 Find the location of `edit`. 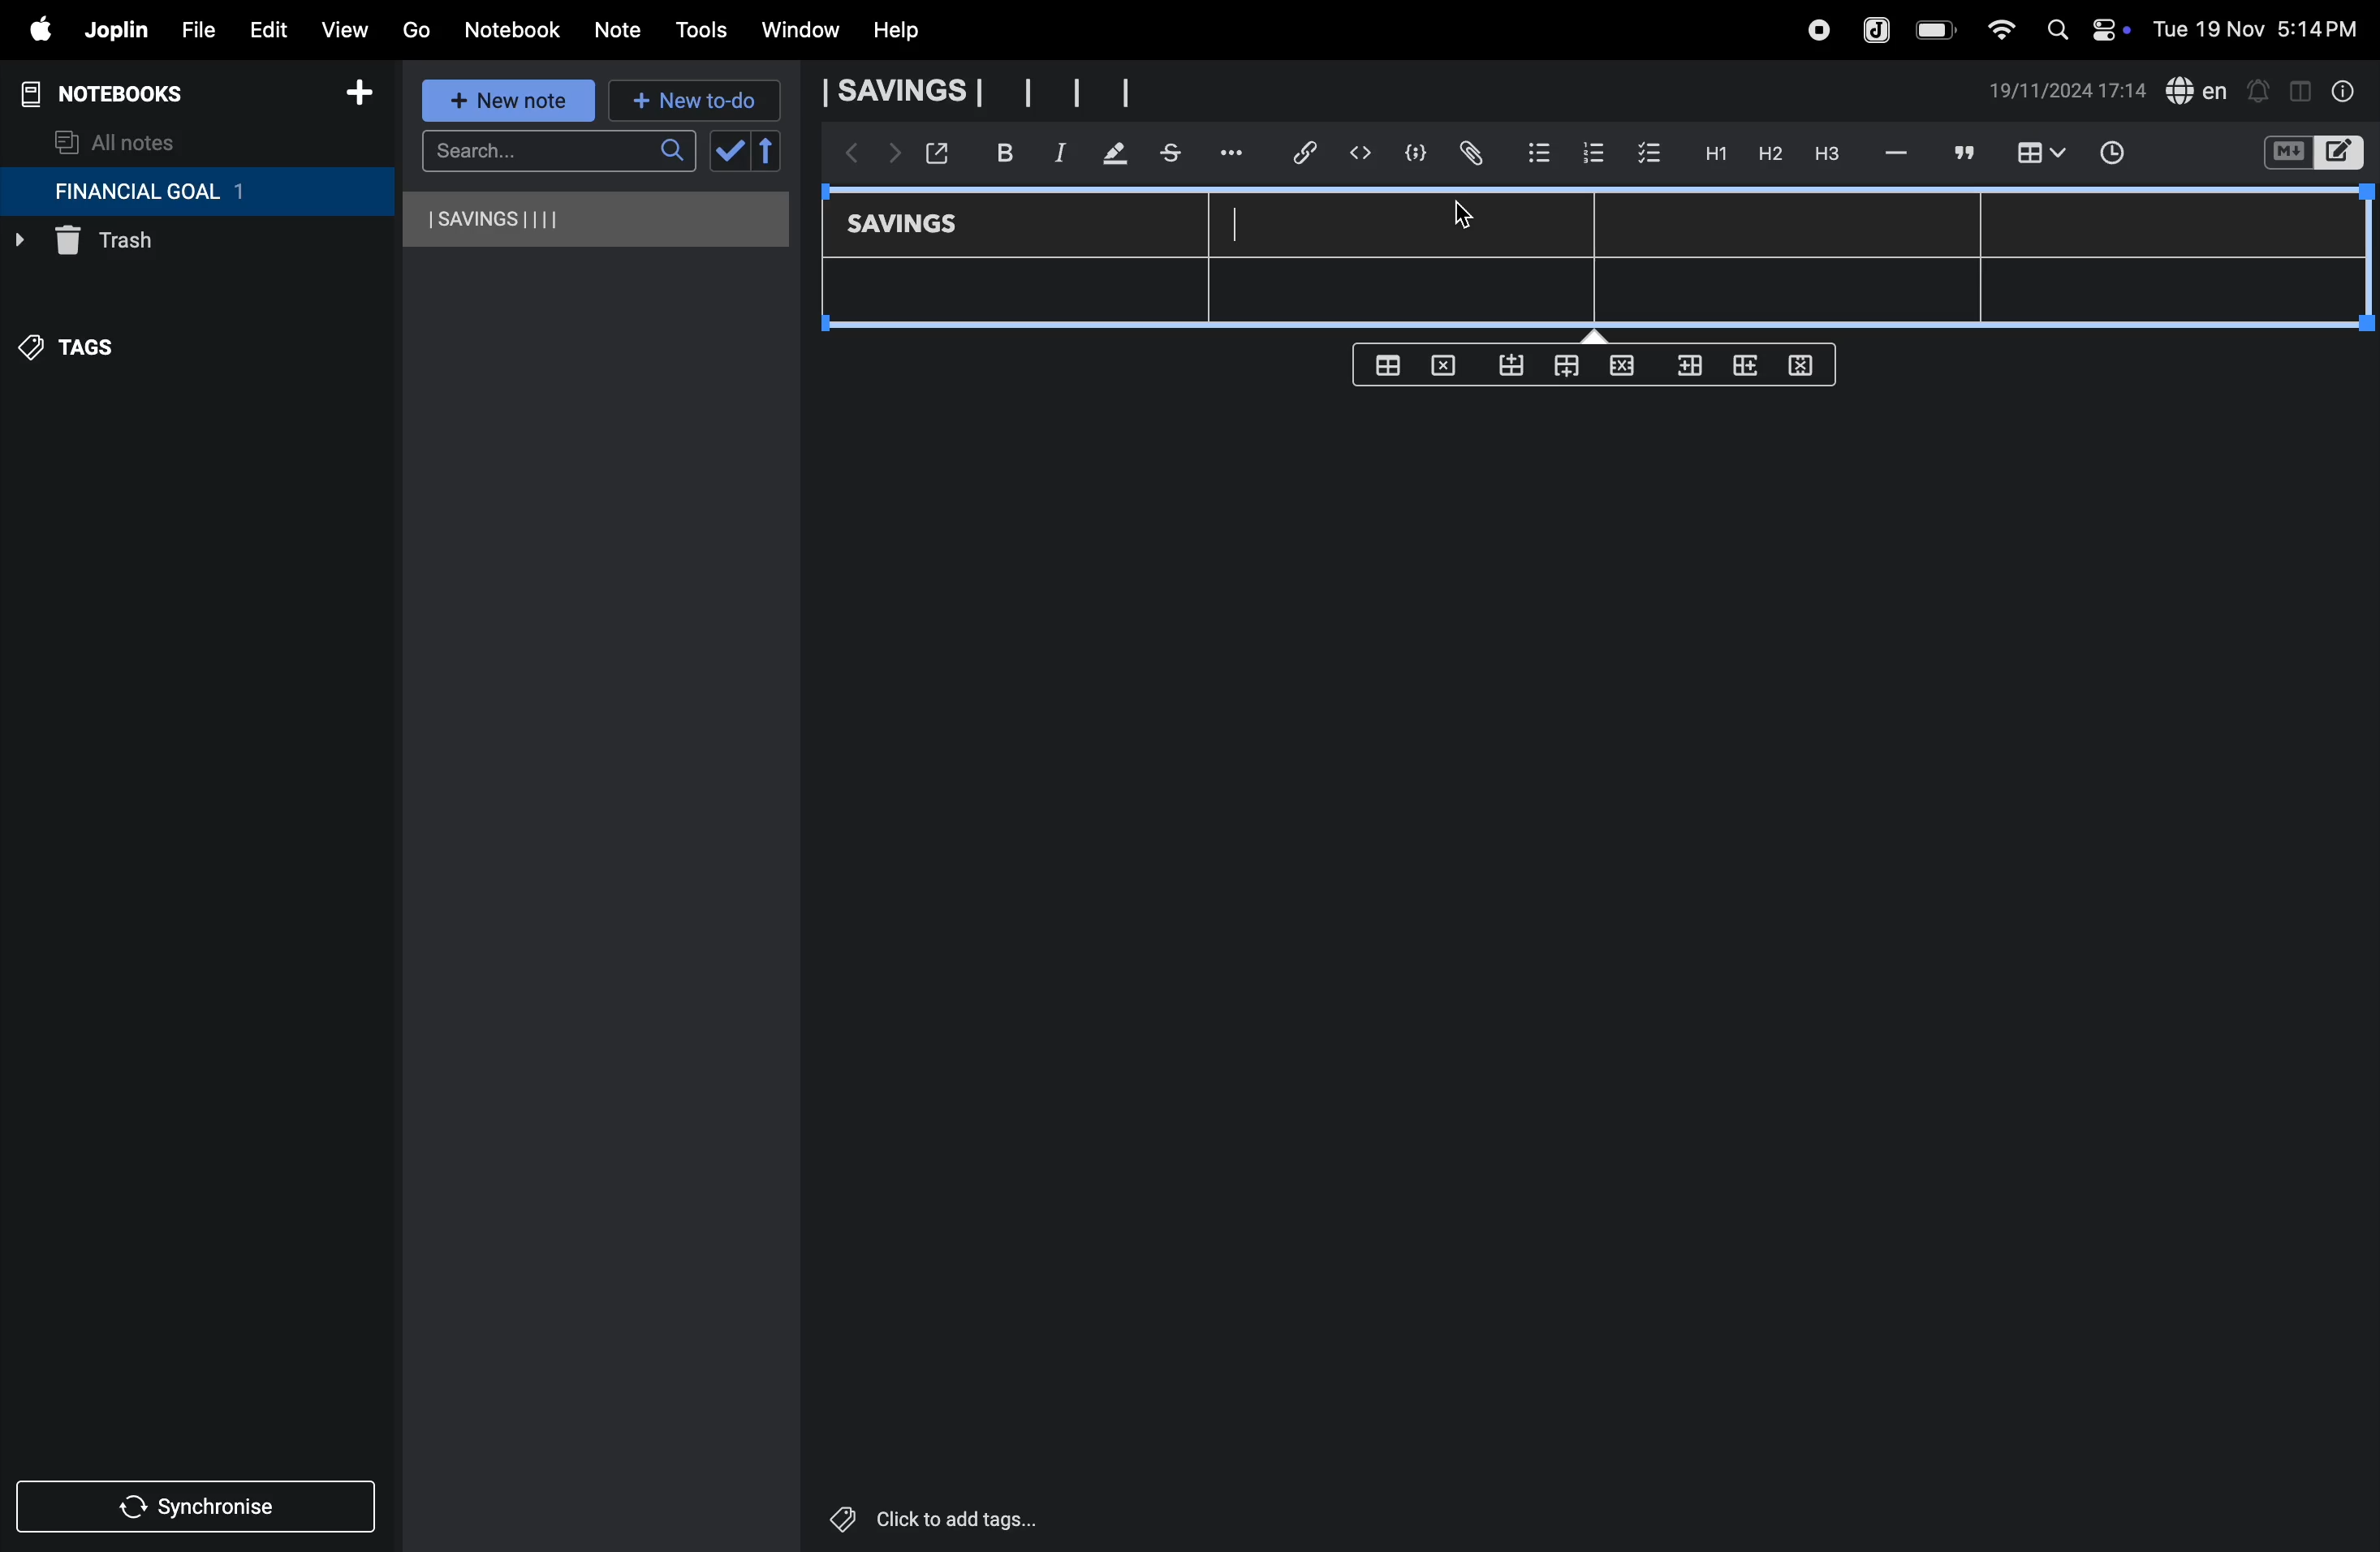

edit is located at coordinates (259, 25).